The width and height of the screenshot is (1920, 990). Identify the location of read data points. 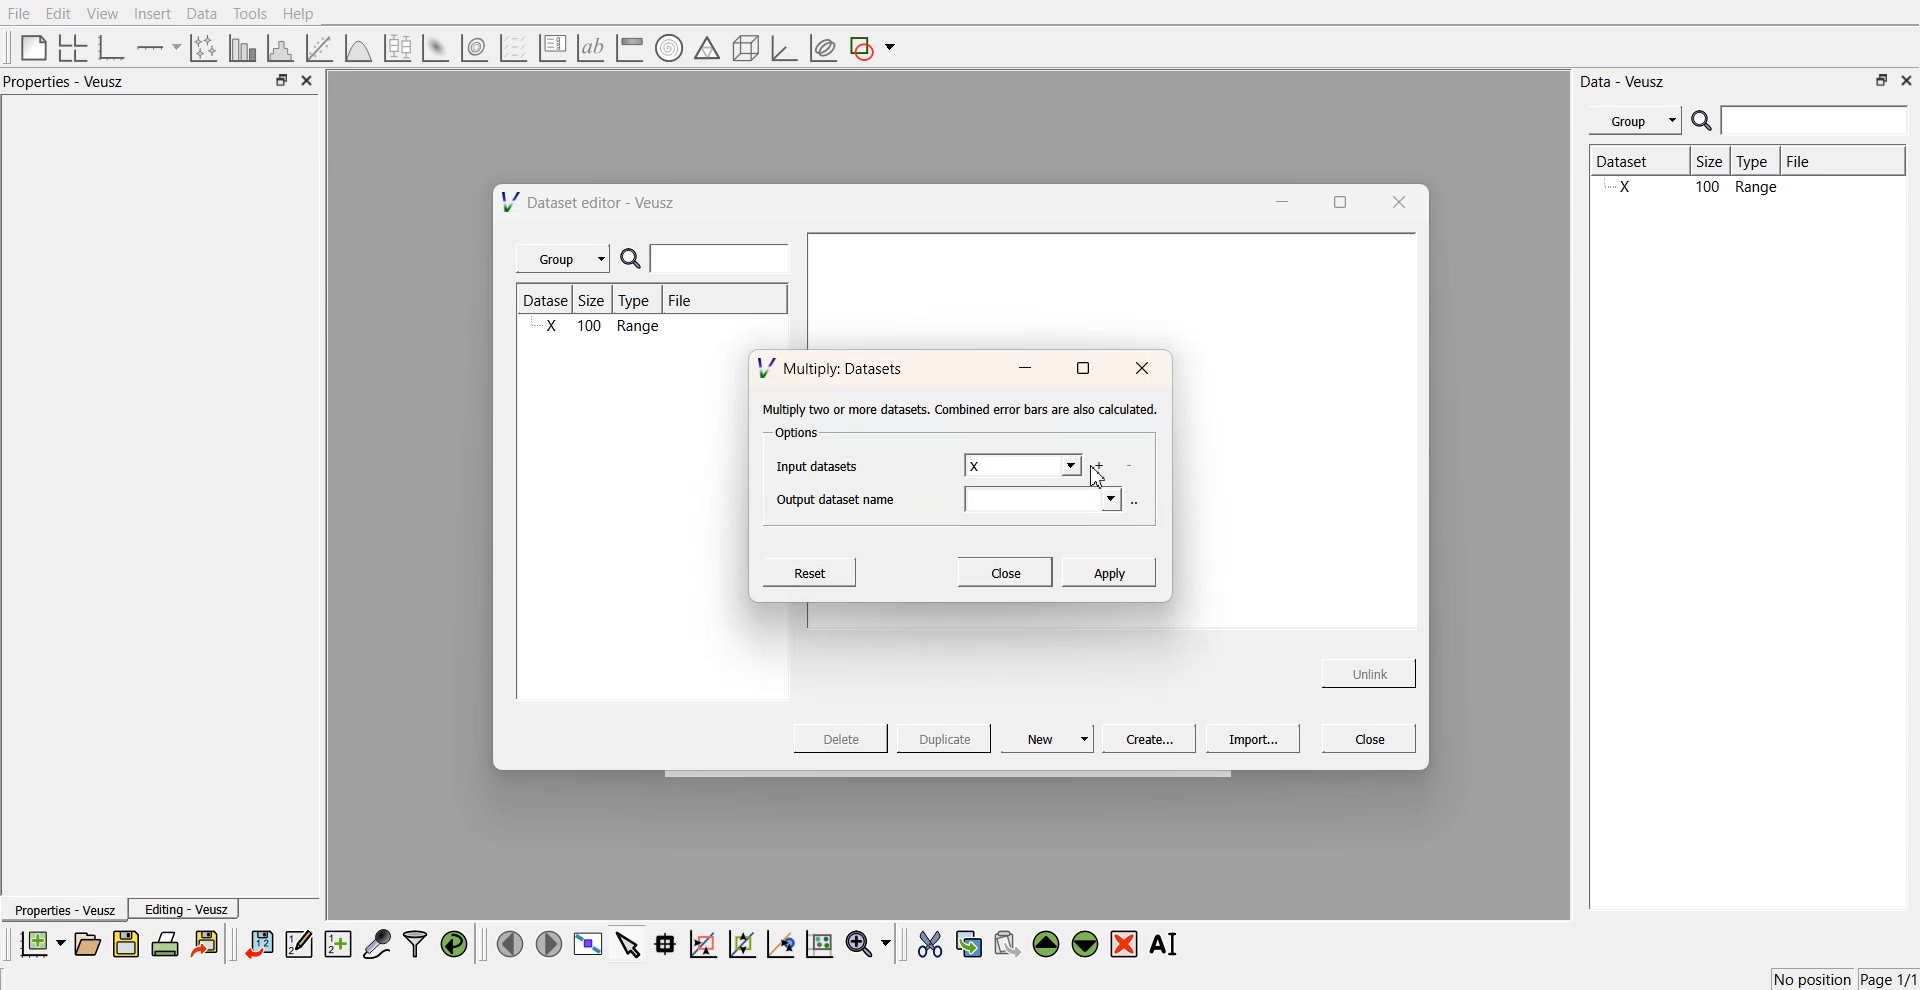
(665, 944).